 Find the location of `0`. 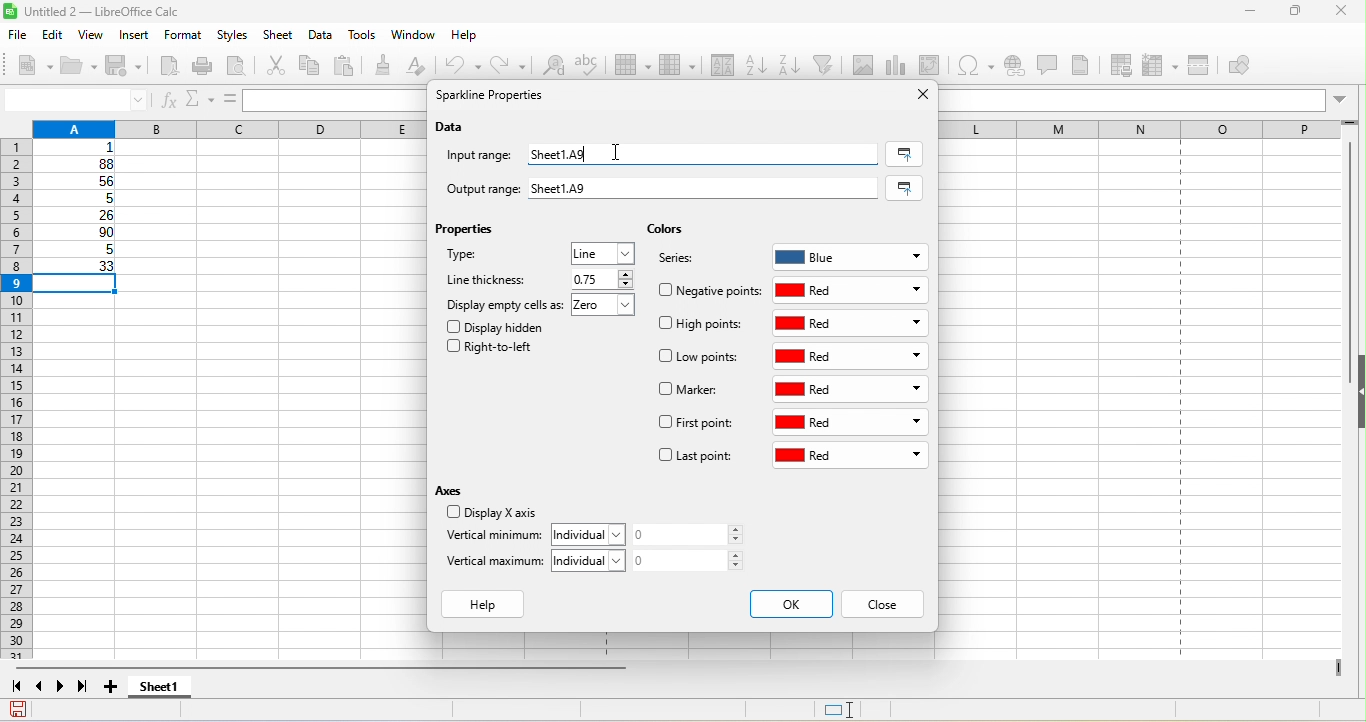

0 is located at coordinates (694, 560).